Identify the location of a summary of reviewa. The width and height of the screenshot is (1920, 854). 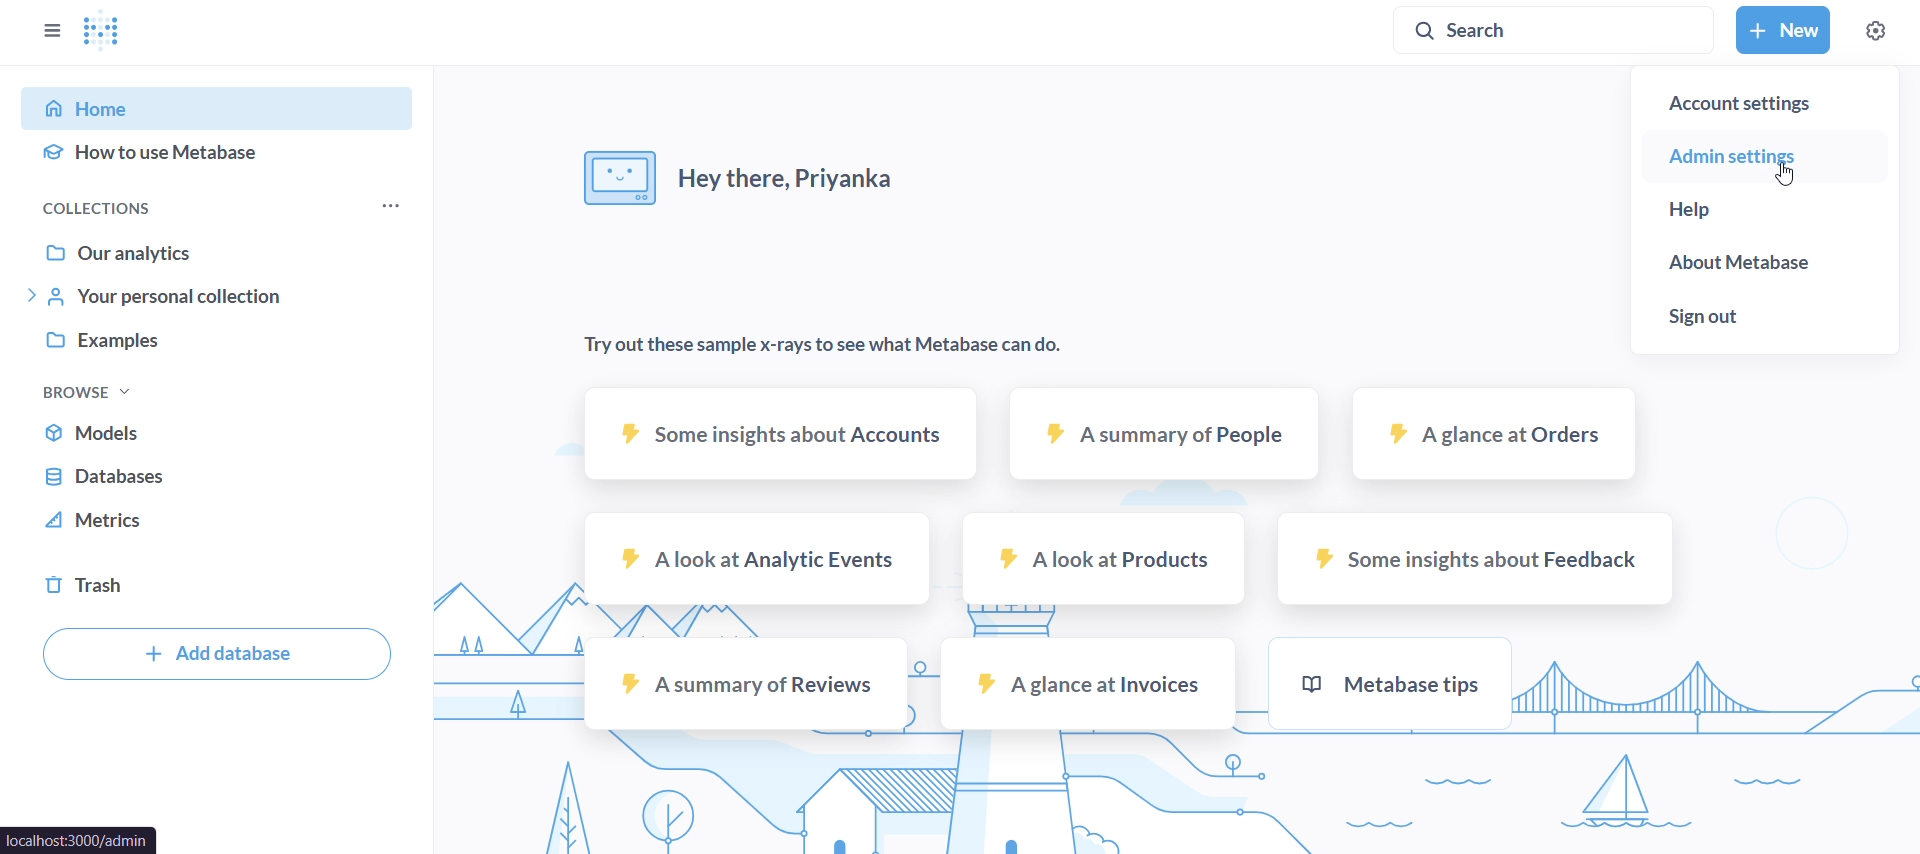
(745, 683).